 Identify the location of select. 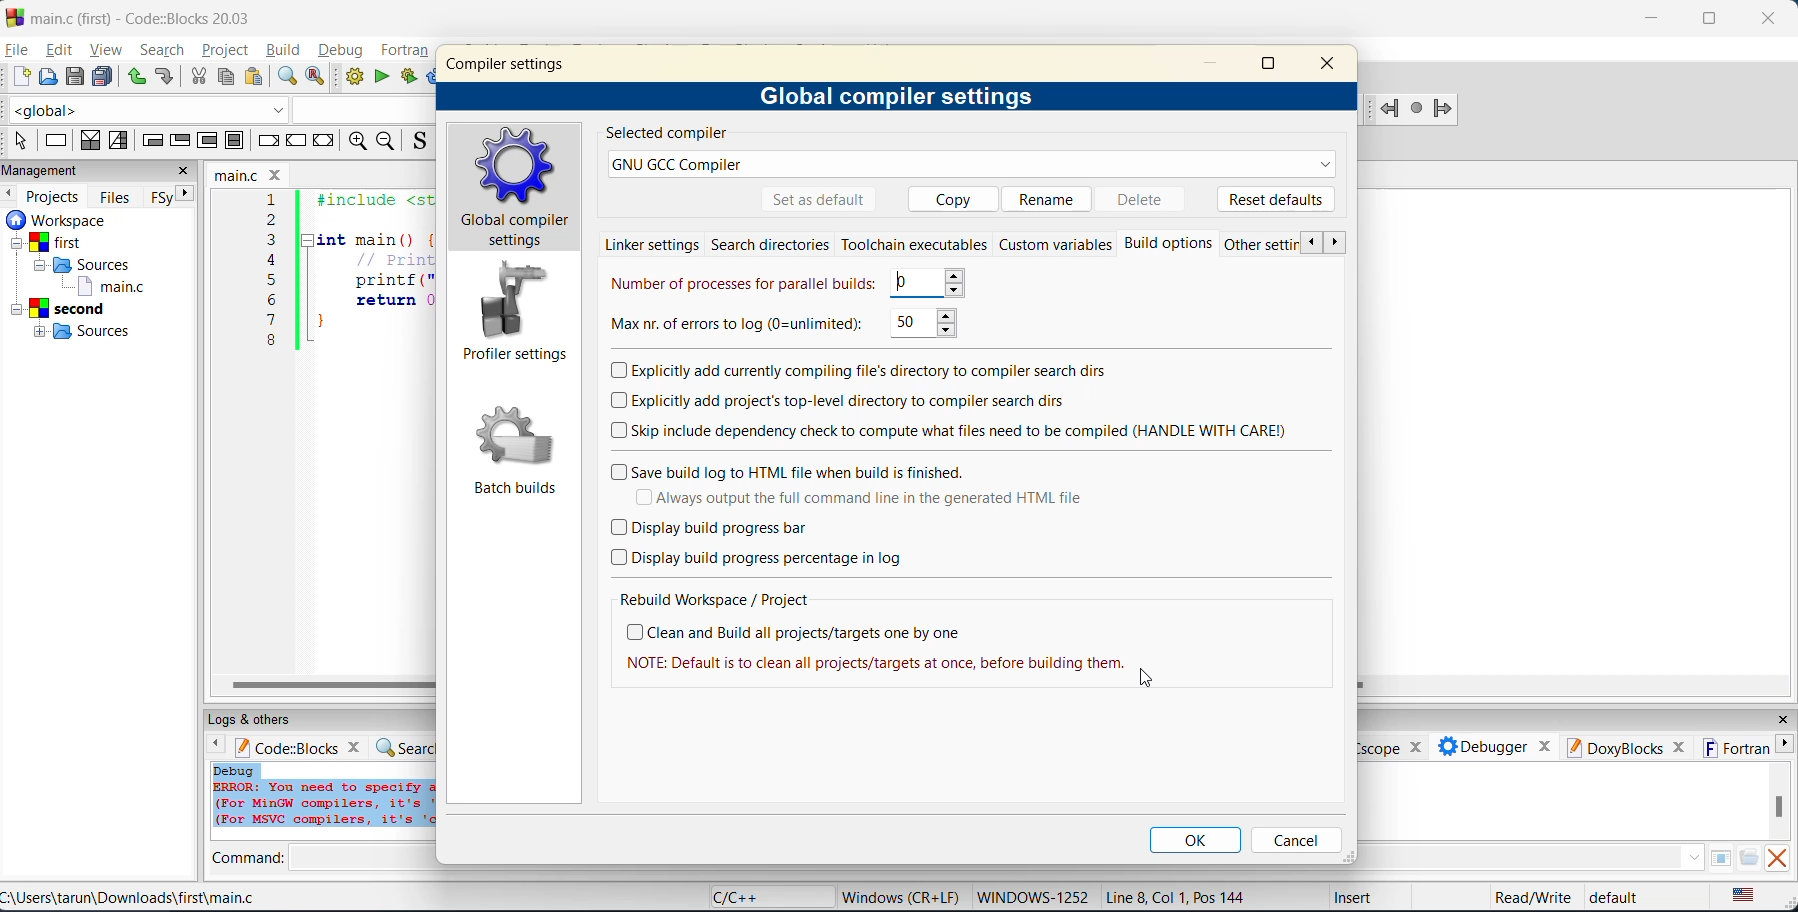
(23, 141).